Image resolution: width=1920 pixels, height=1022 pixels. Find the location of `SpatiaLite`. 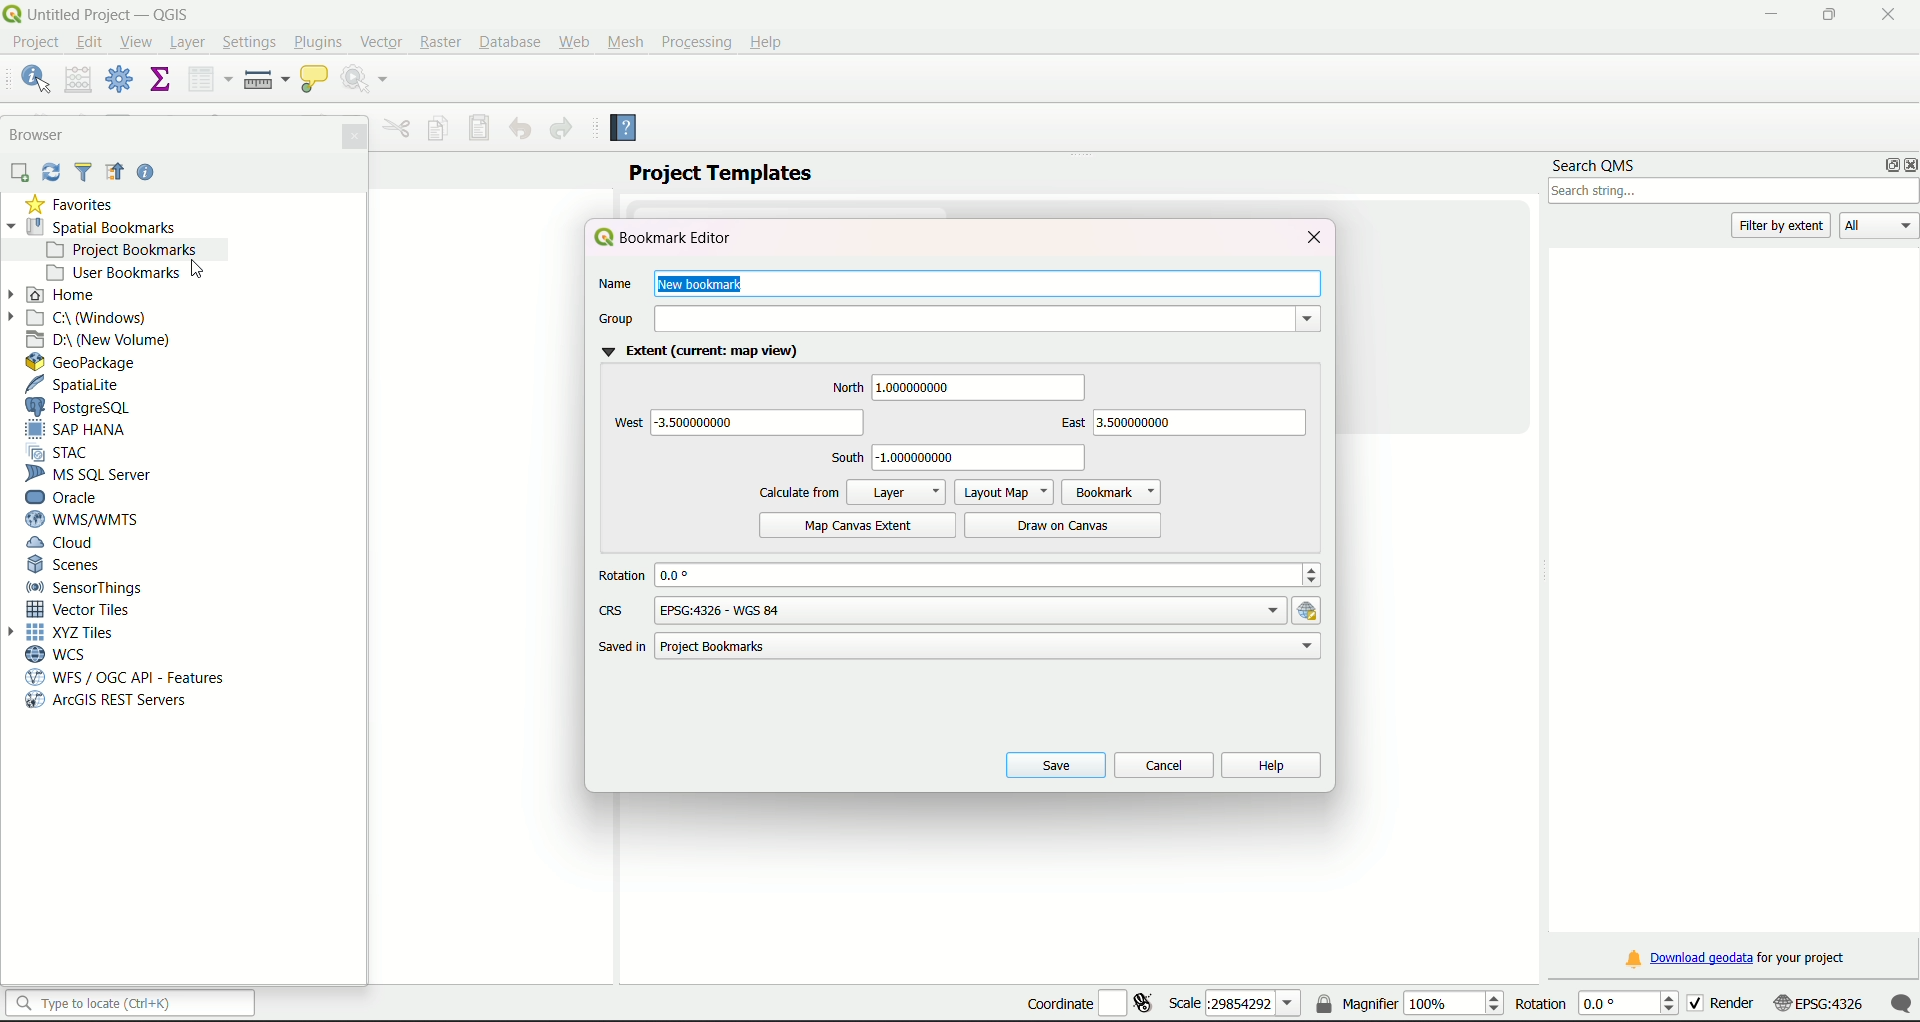

SpatiaLite is located at coordinates (77, 385).